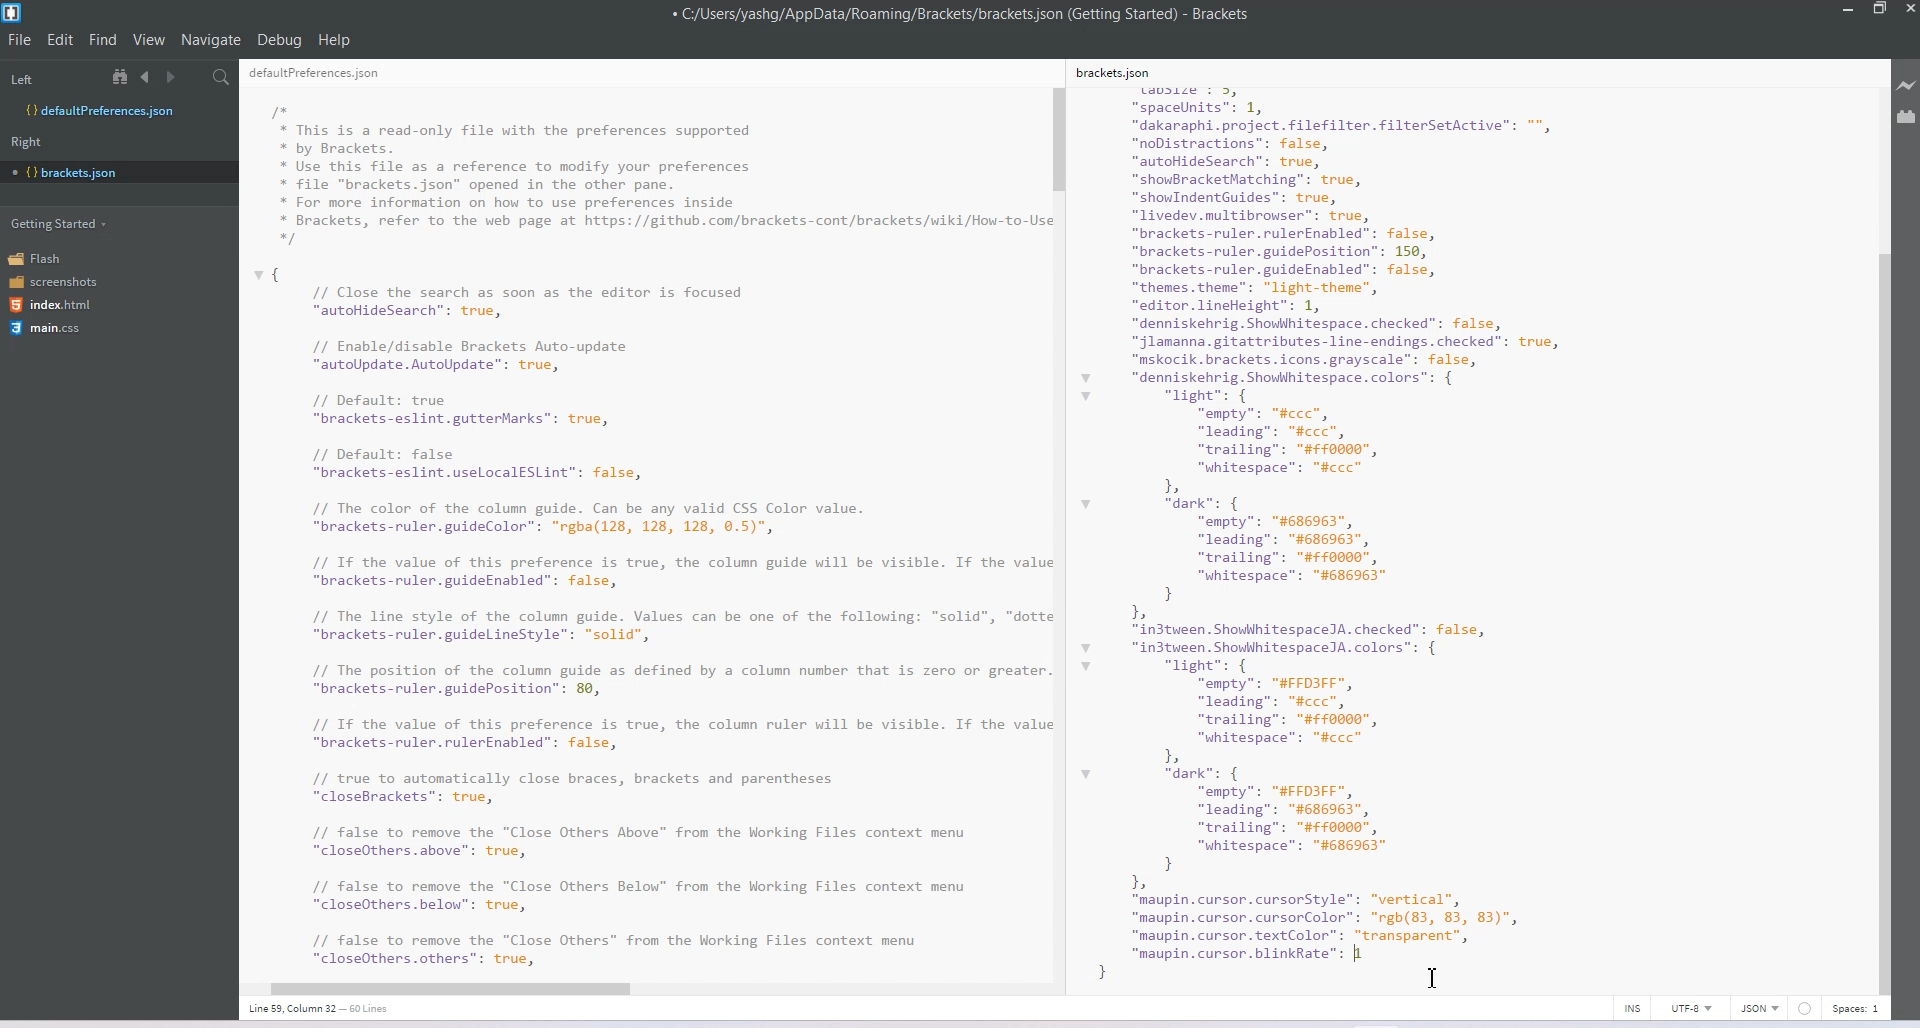  I want to click on Close, so click(1908, 11).